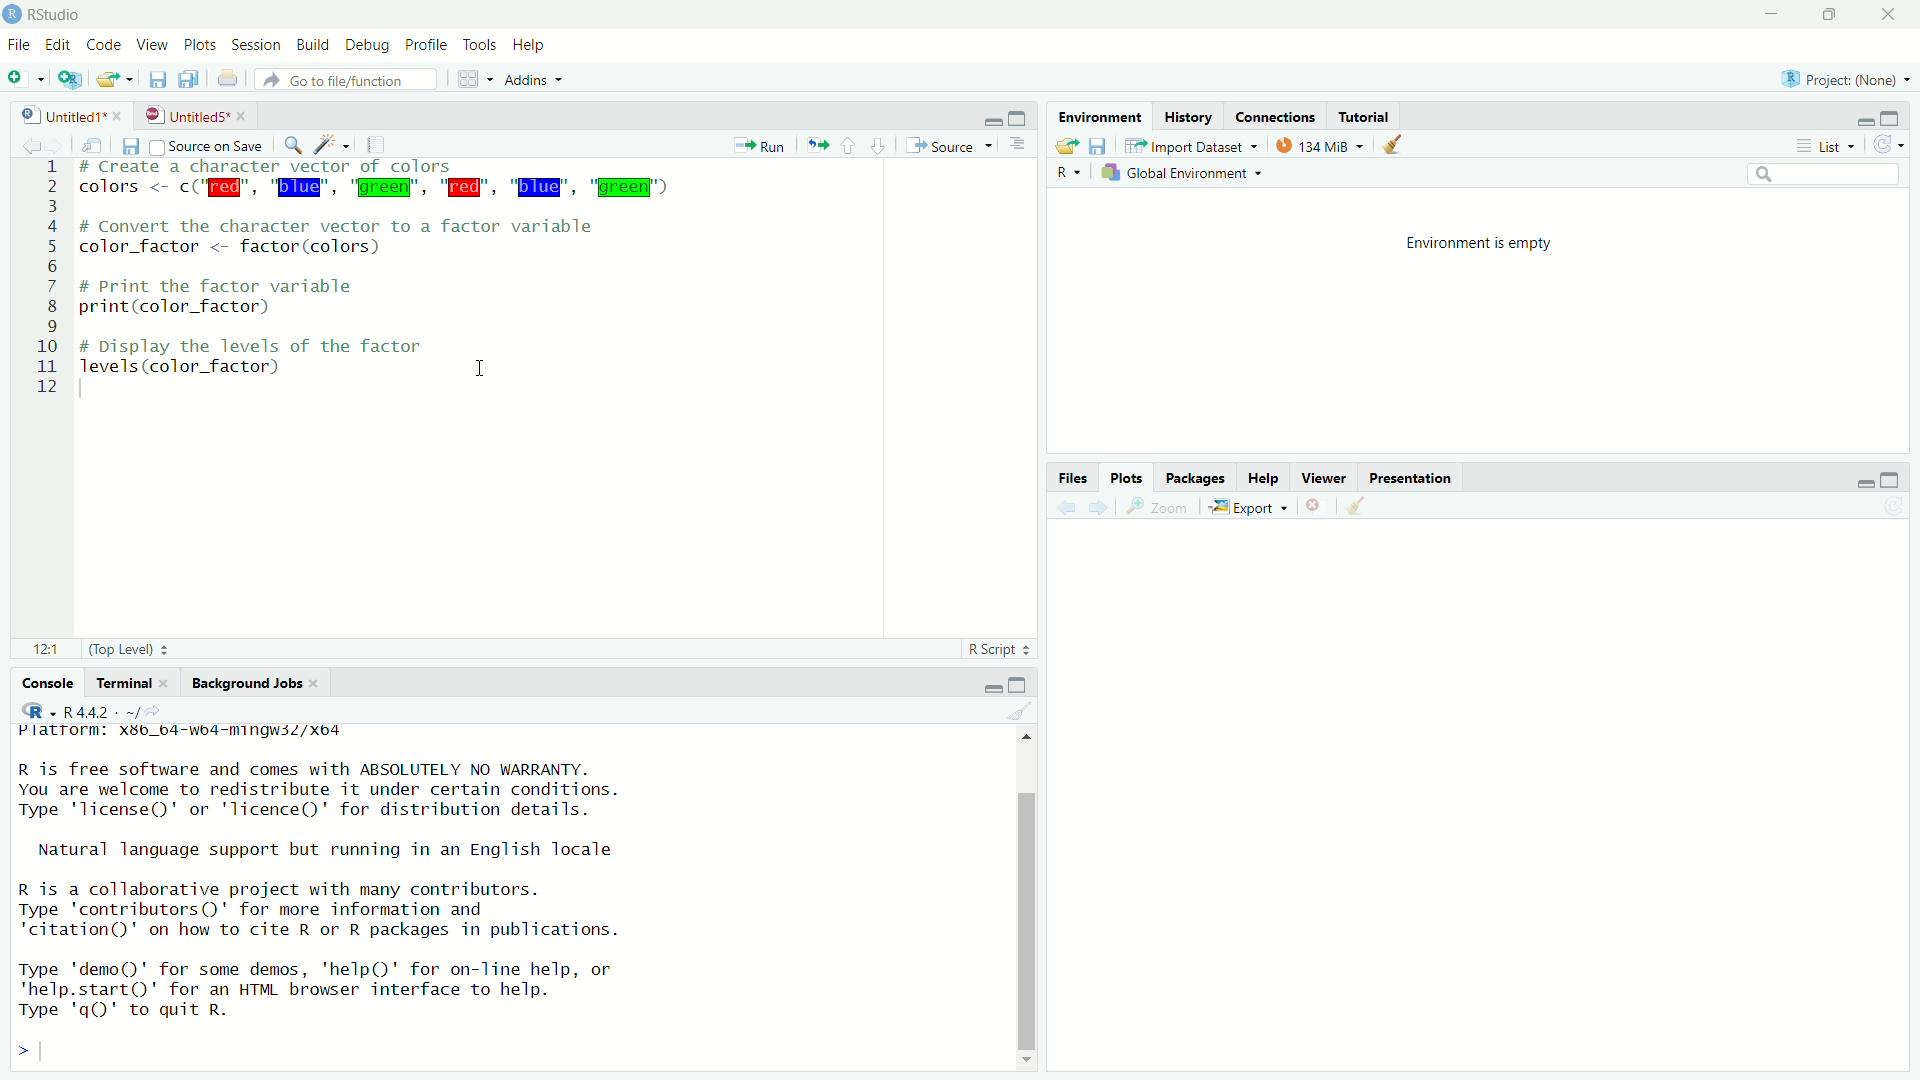 The width and height of the screenshot is (1920, 1080). Describe the element at coordinates (184, 114) in the screenshot. I see `untitled5` at that location.